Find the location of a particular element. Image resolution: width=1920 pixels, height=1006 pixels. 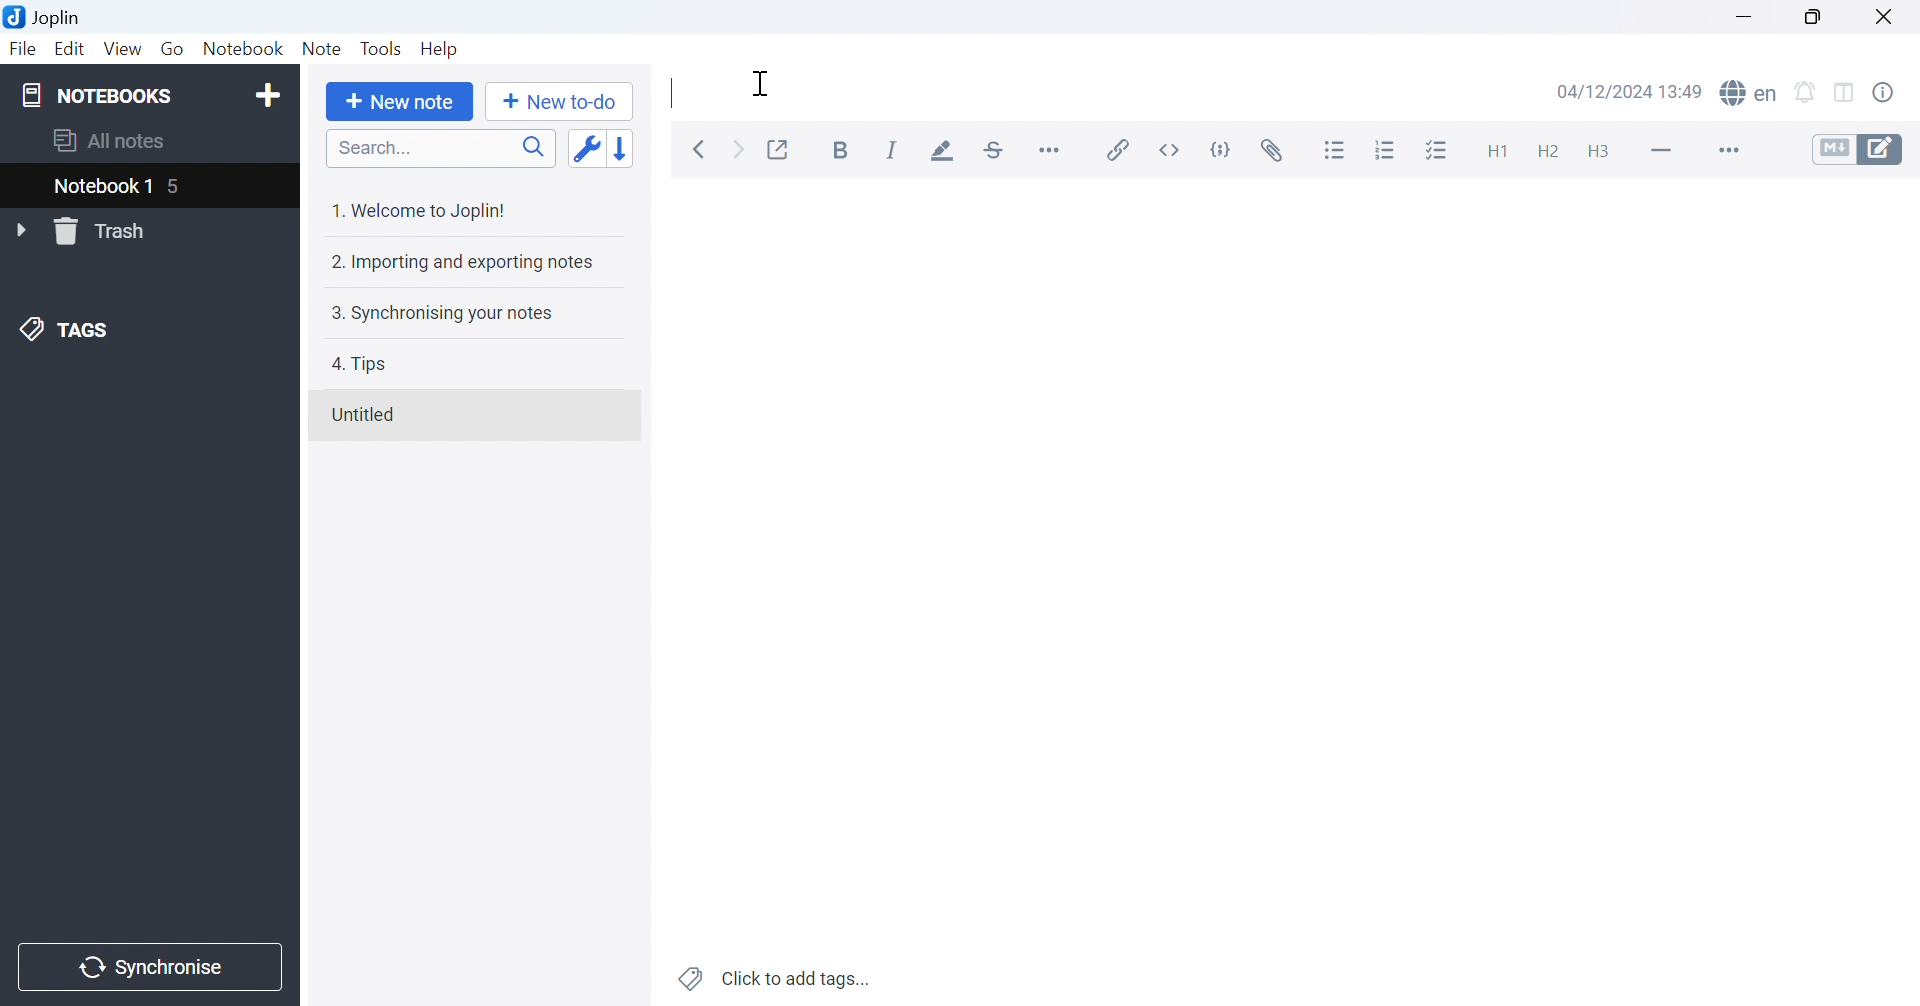

spell checker is located at coordinates (1754, 94).